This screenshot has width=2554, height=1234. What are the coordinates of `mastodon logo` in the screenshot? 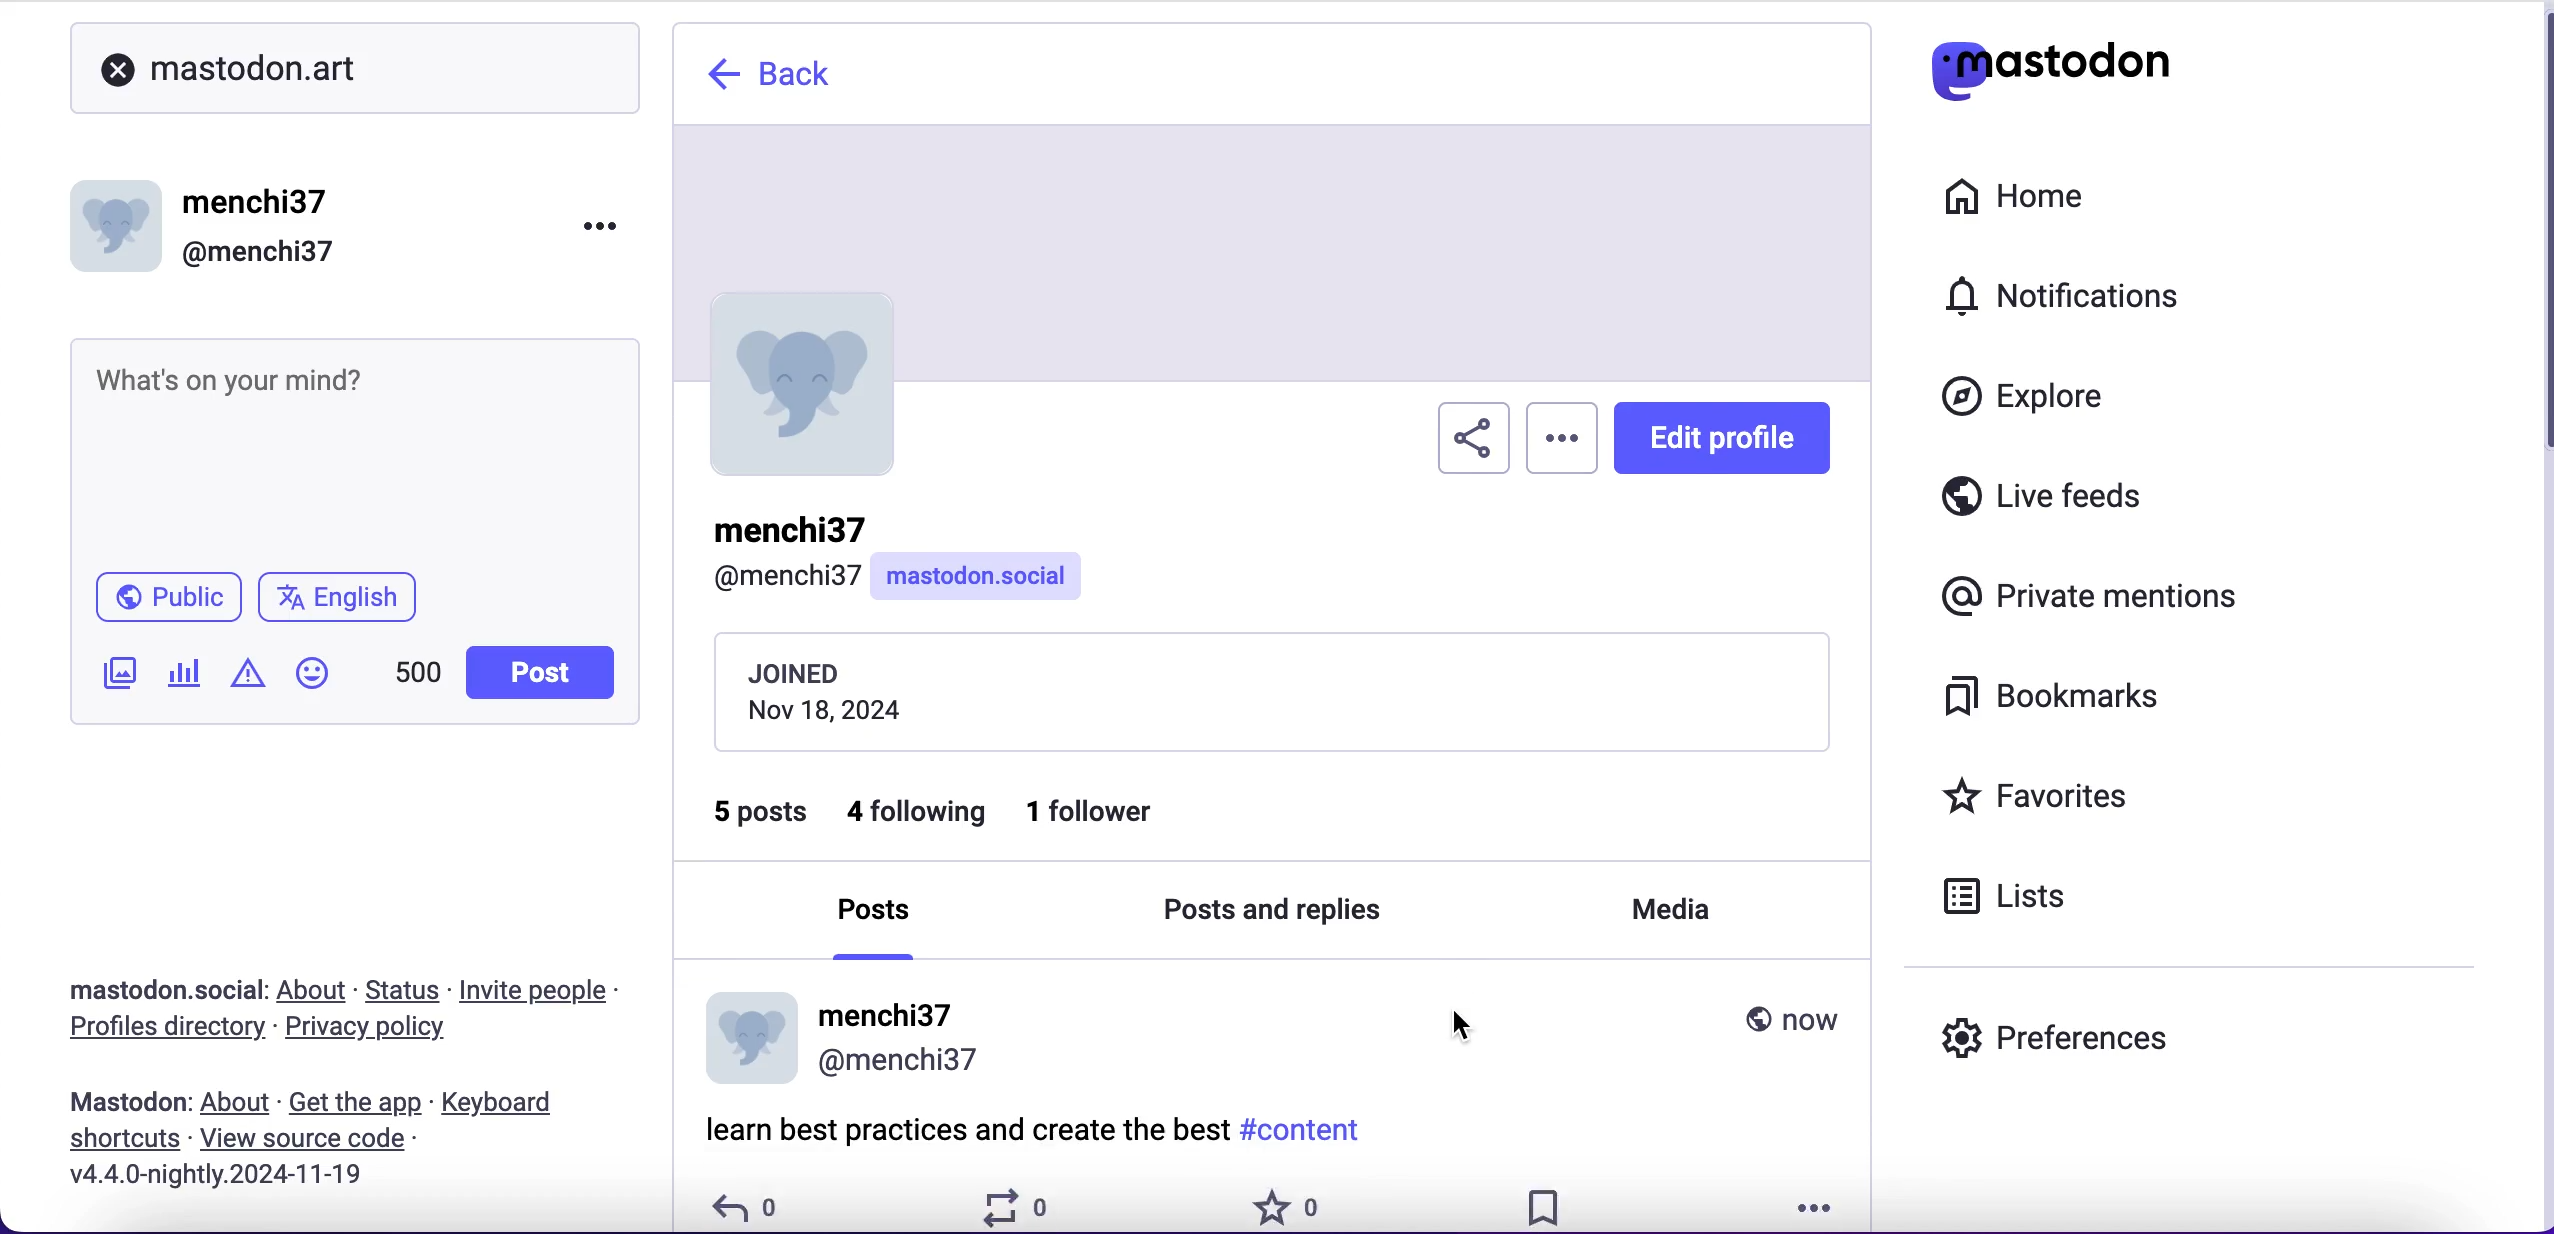 It's located at (2088, 71).